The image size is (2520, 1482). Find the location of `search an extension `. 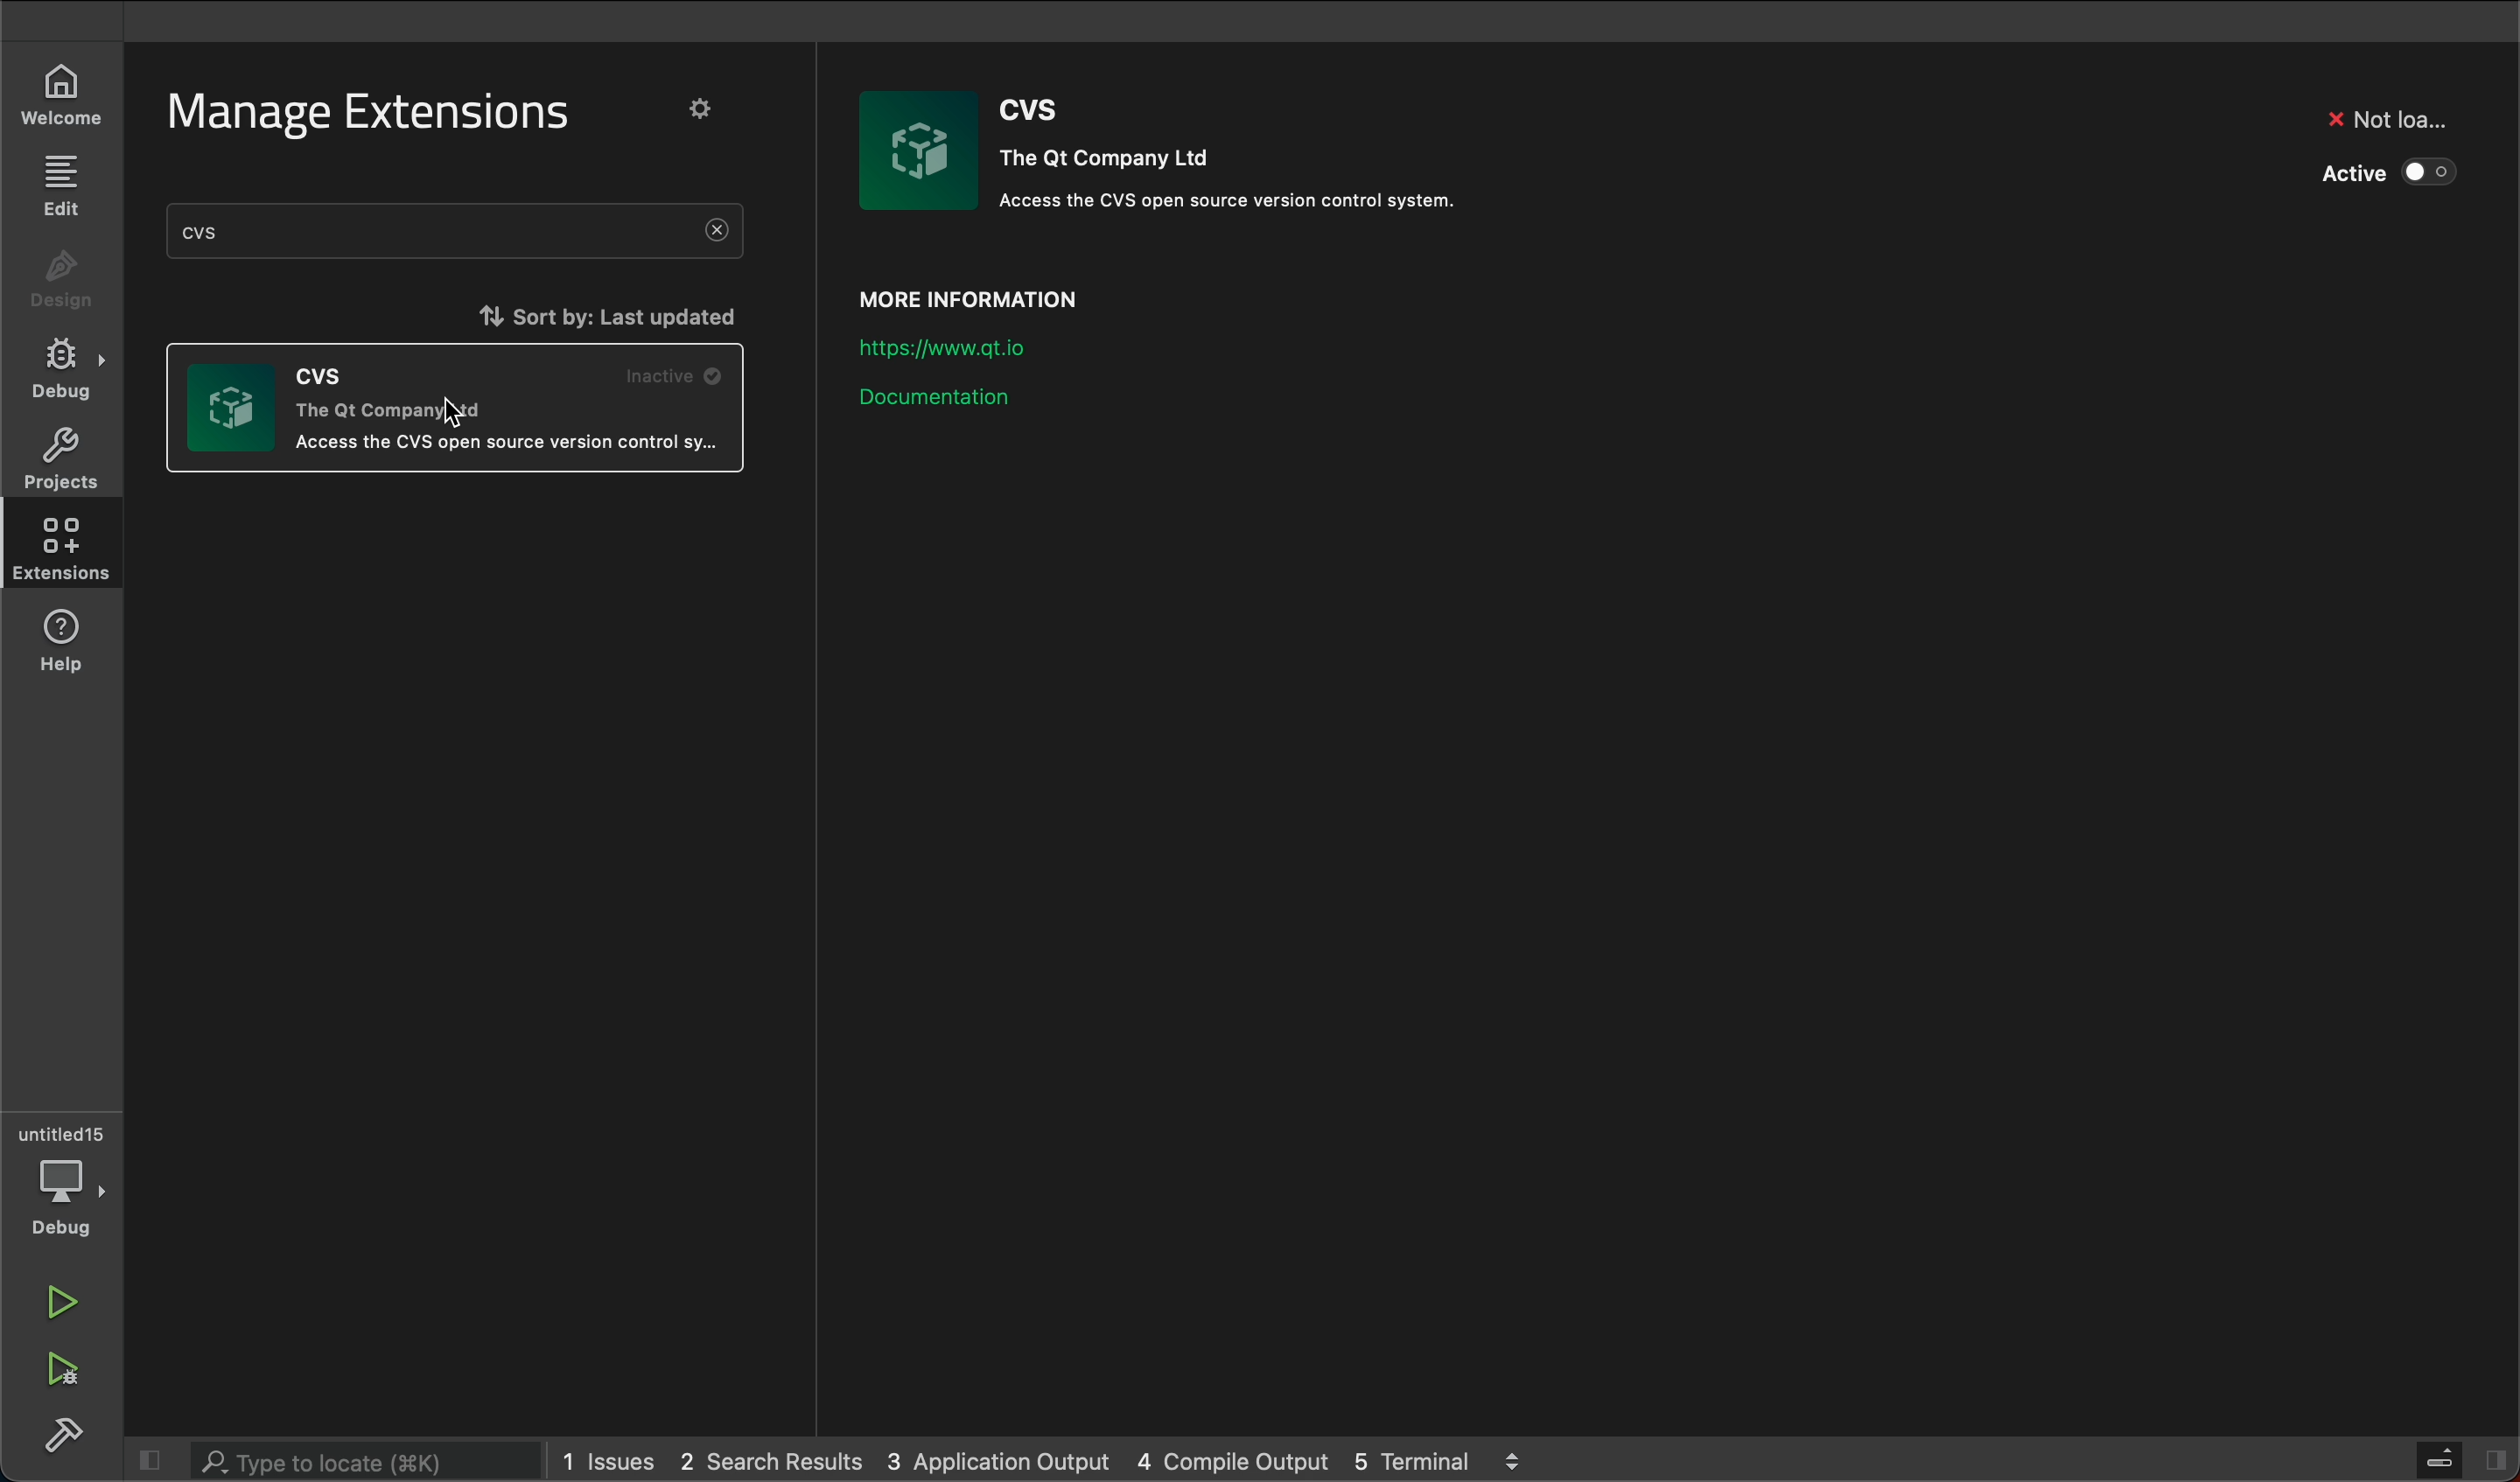

search an extension  is located at coordinates (361, 230).